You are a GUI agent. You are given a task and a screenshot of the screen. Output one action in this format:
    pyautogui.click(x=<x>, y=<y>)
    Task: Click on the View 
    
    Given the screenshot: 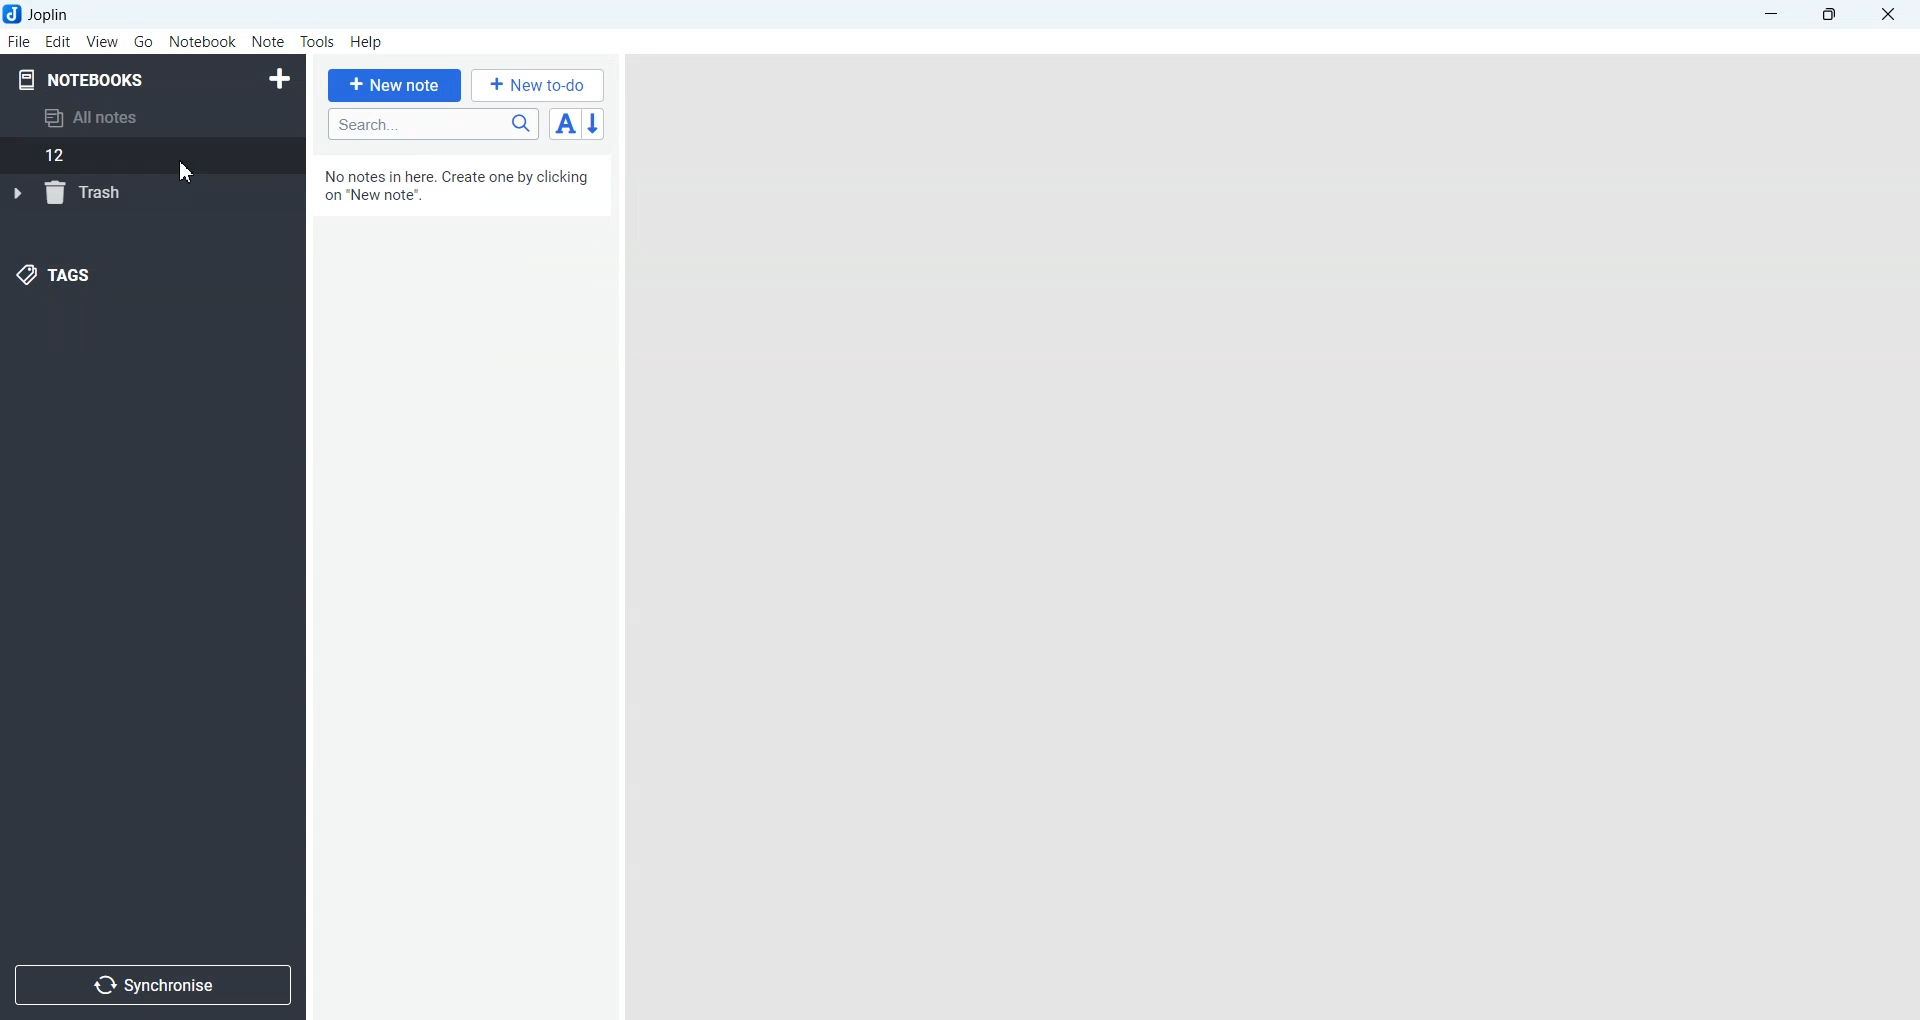 What is the action you would take?
    pyautogui.click(x=102, y=41)
    